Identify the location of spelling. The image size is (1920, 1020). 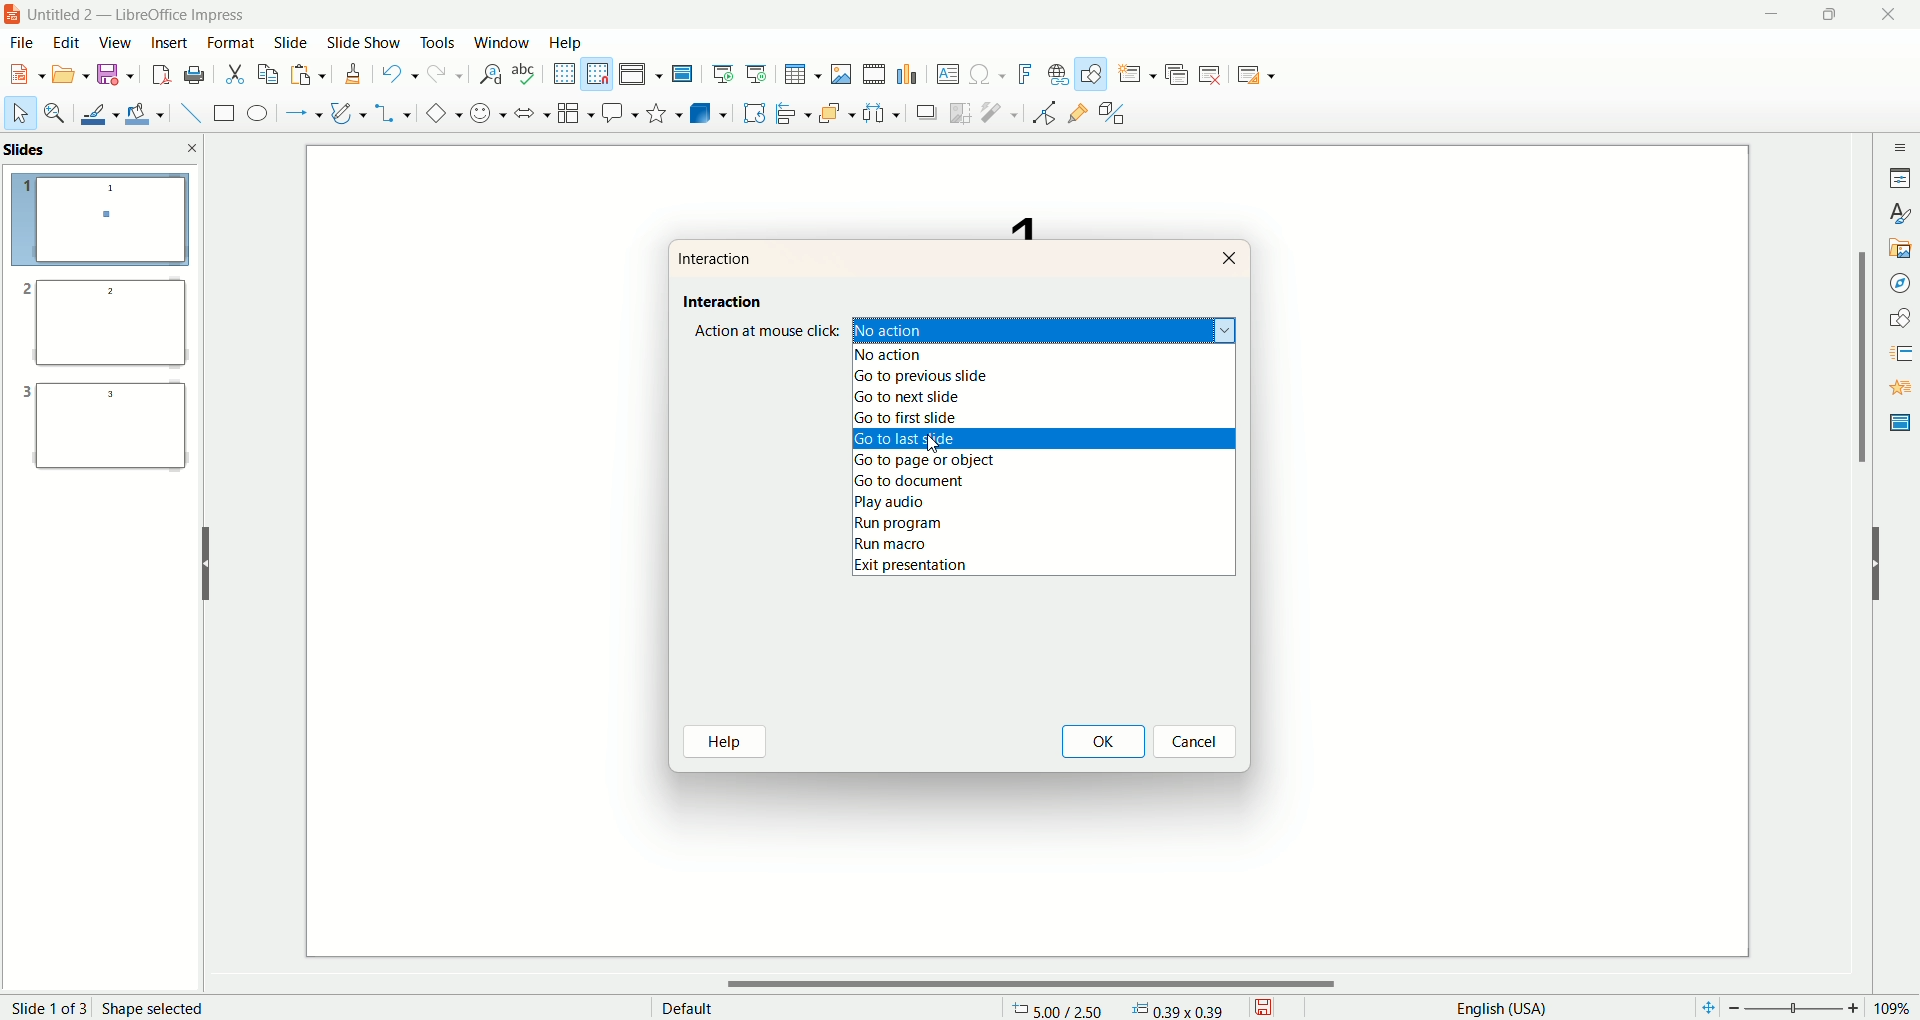
(525, 74).